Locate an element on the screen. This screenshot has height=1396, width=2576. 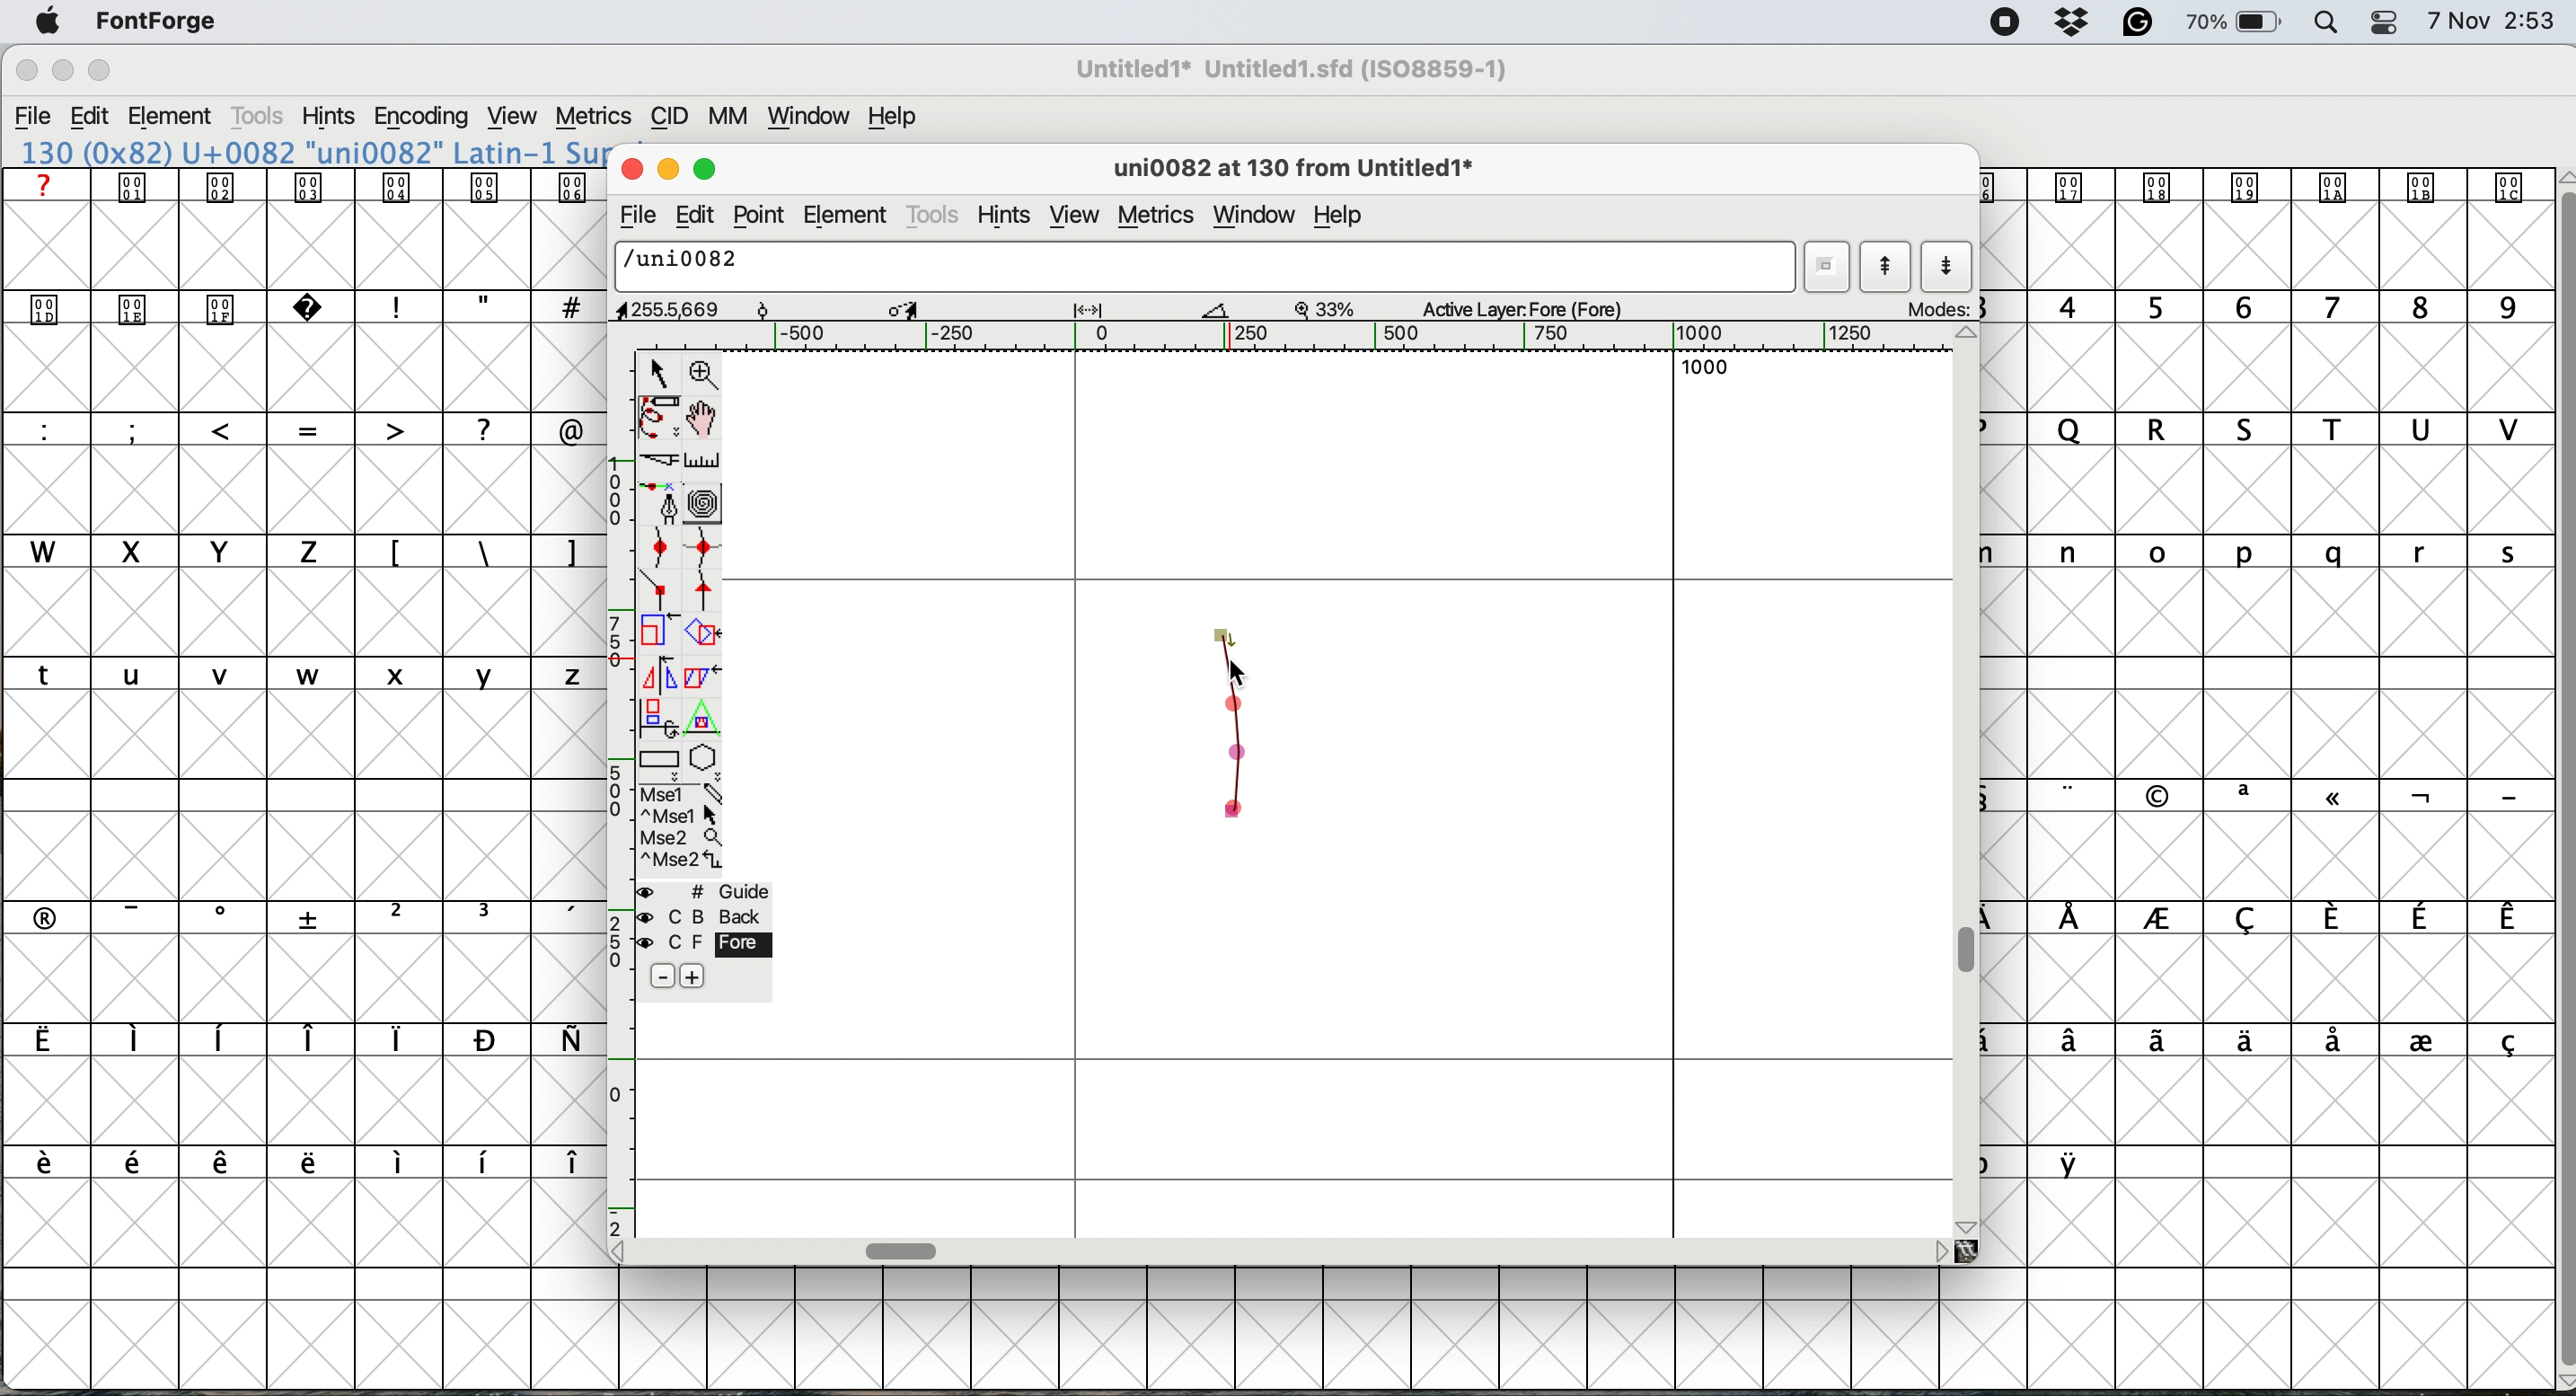
fontforge is located at coordinates (156, 21).